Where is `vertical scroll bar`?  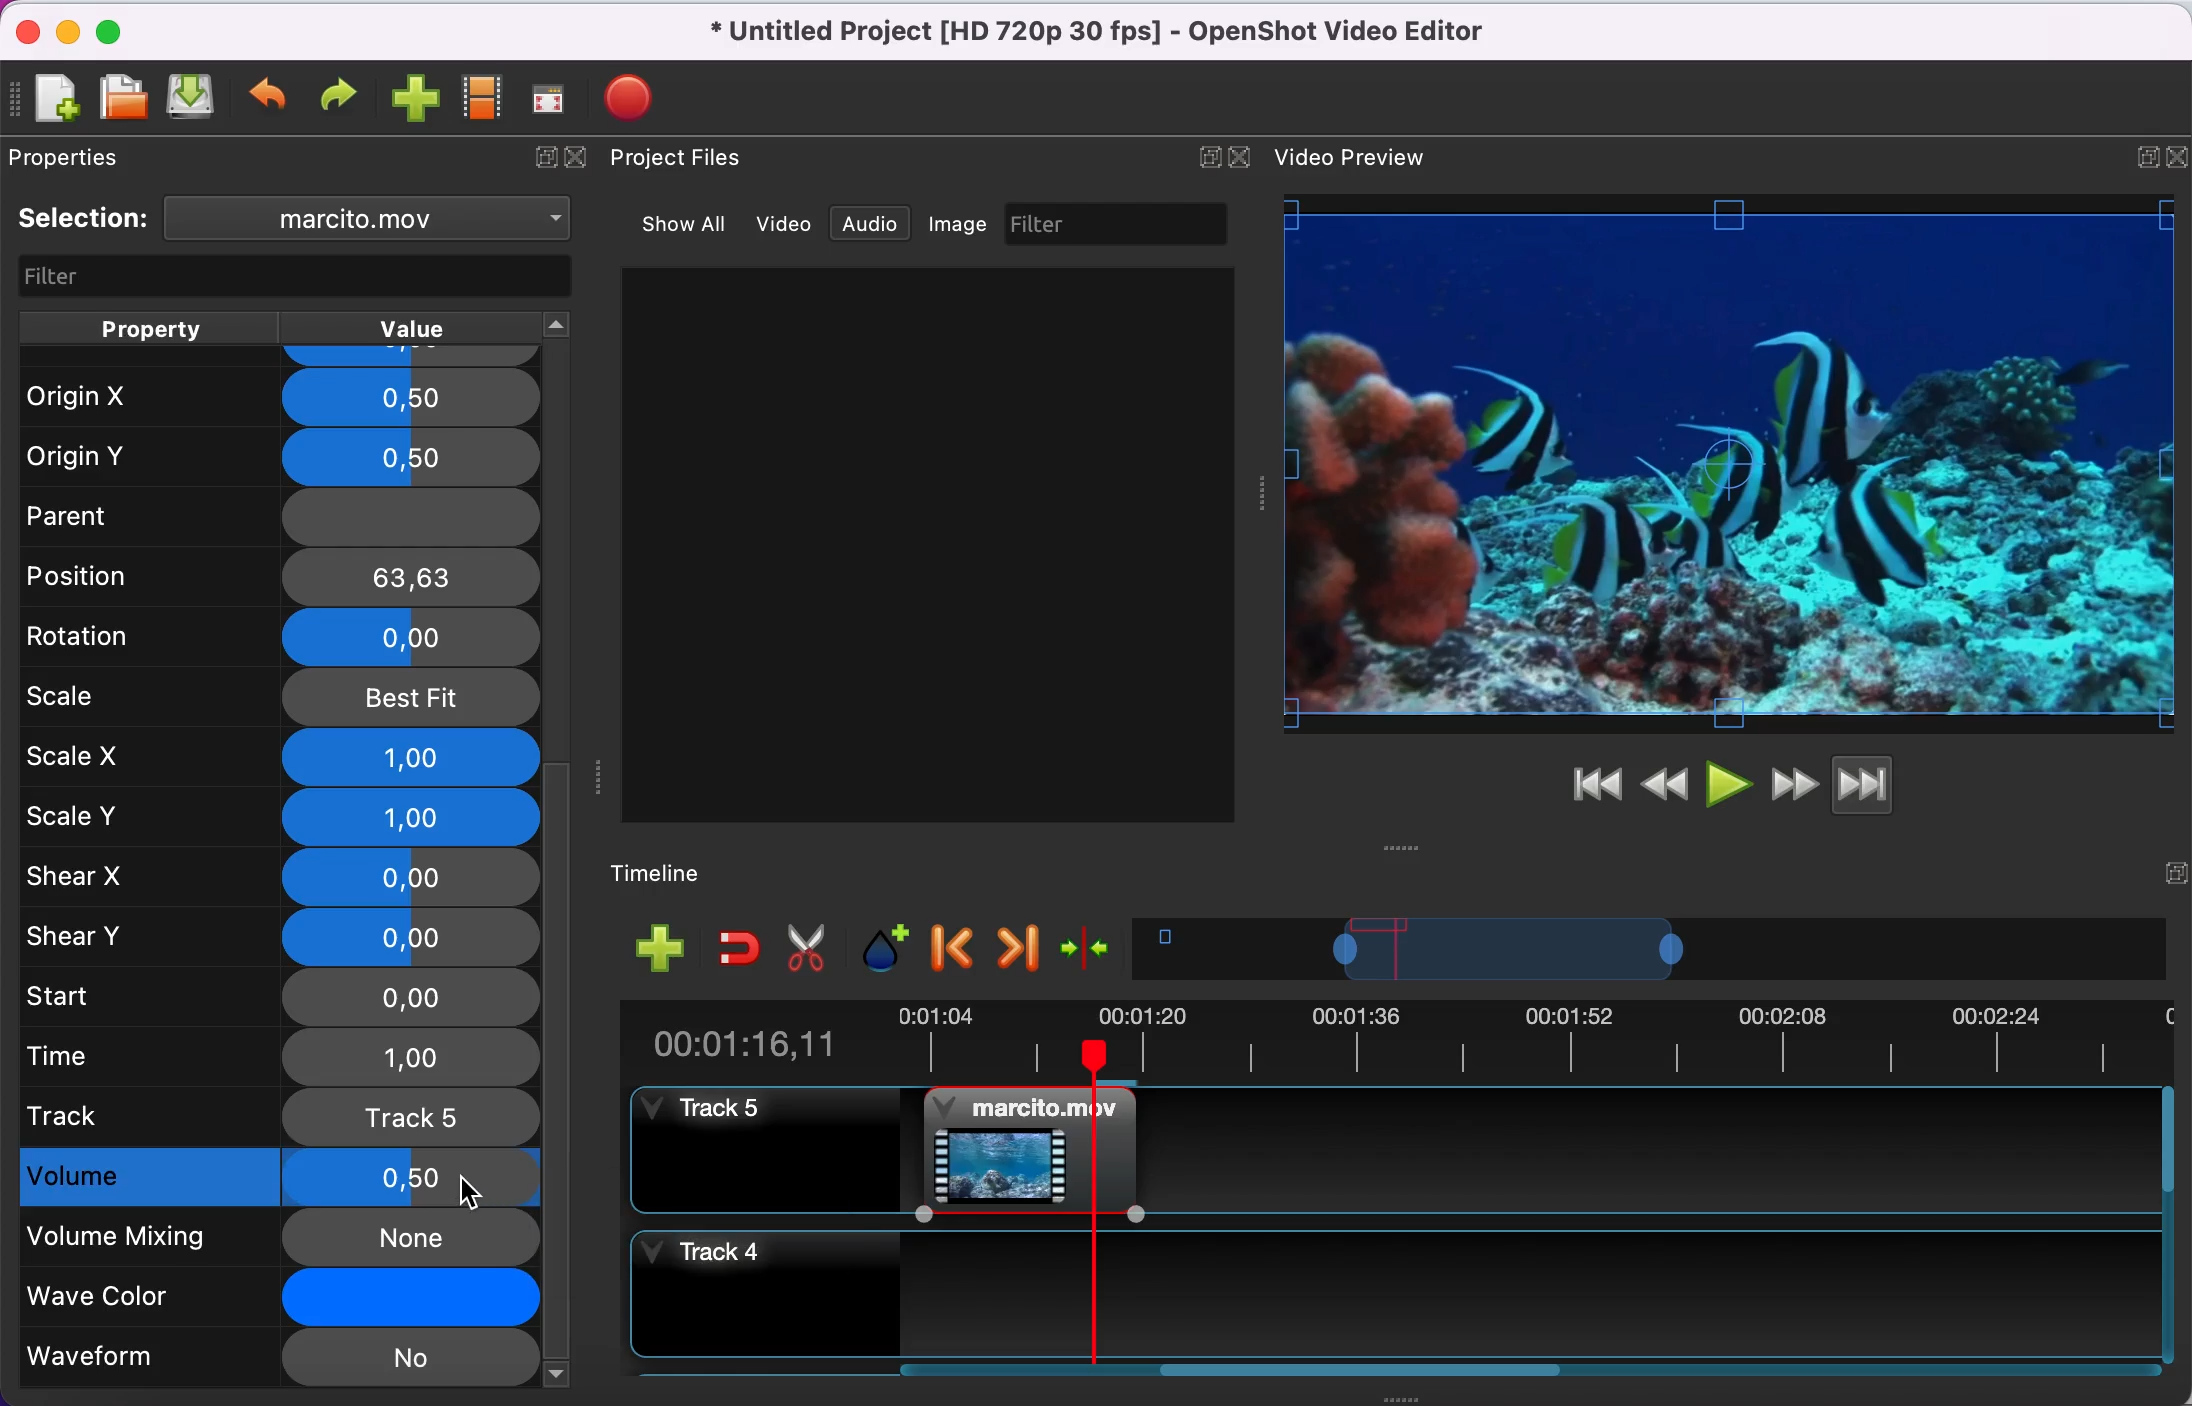 vertical scroll bar is located at coordinates (562, 1074).